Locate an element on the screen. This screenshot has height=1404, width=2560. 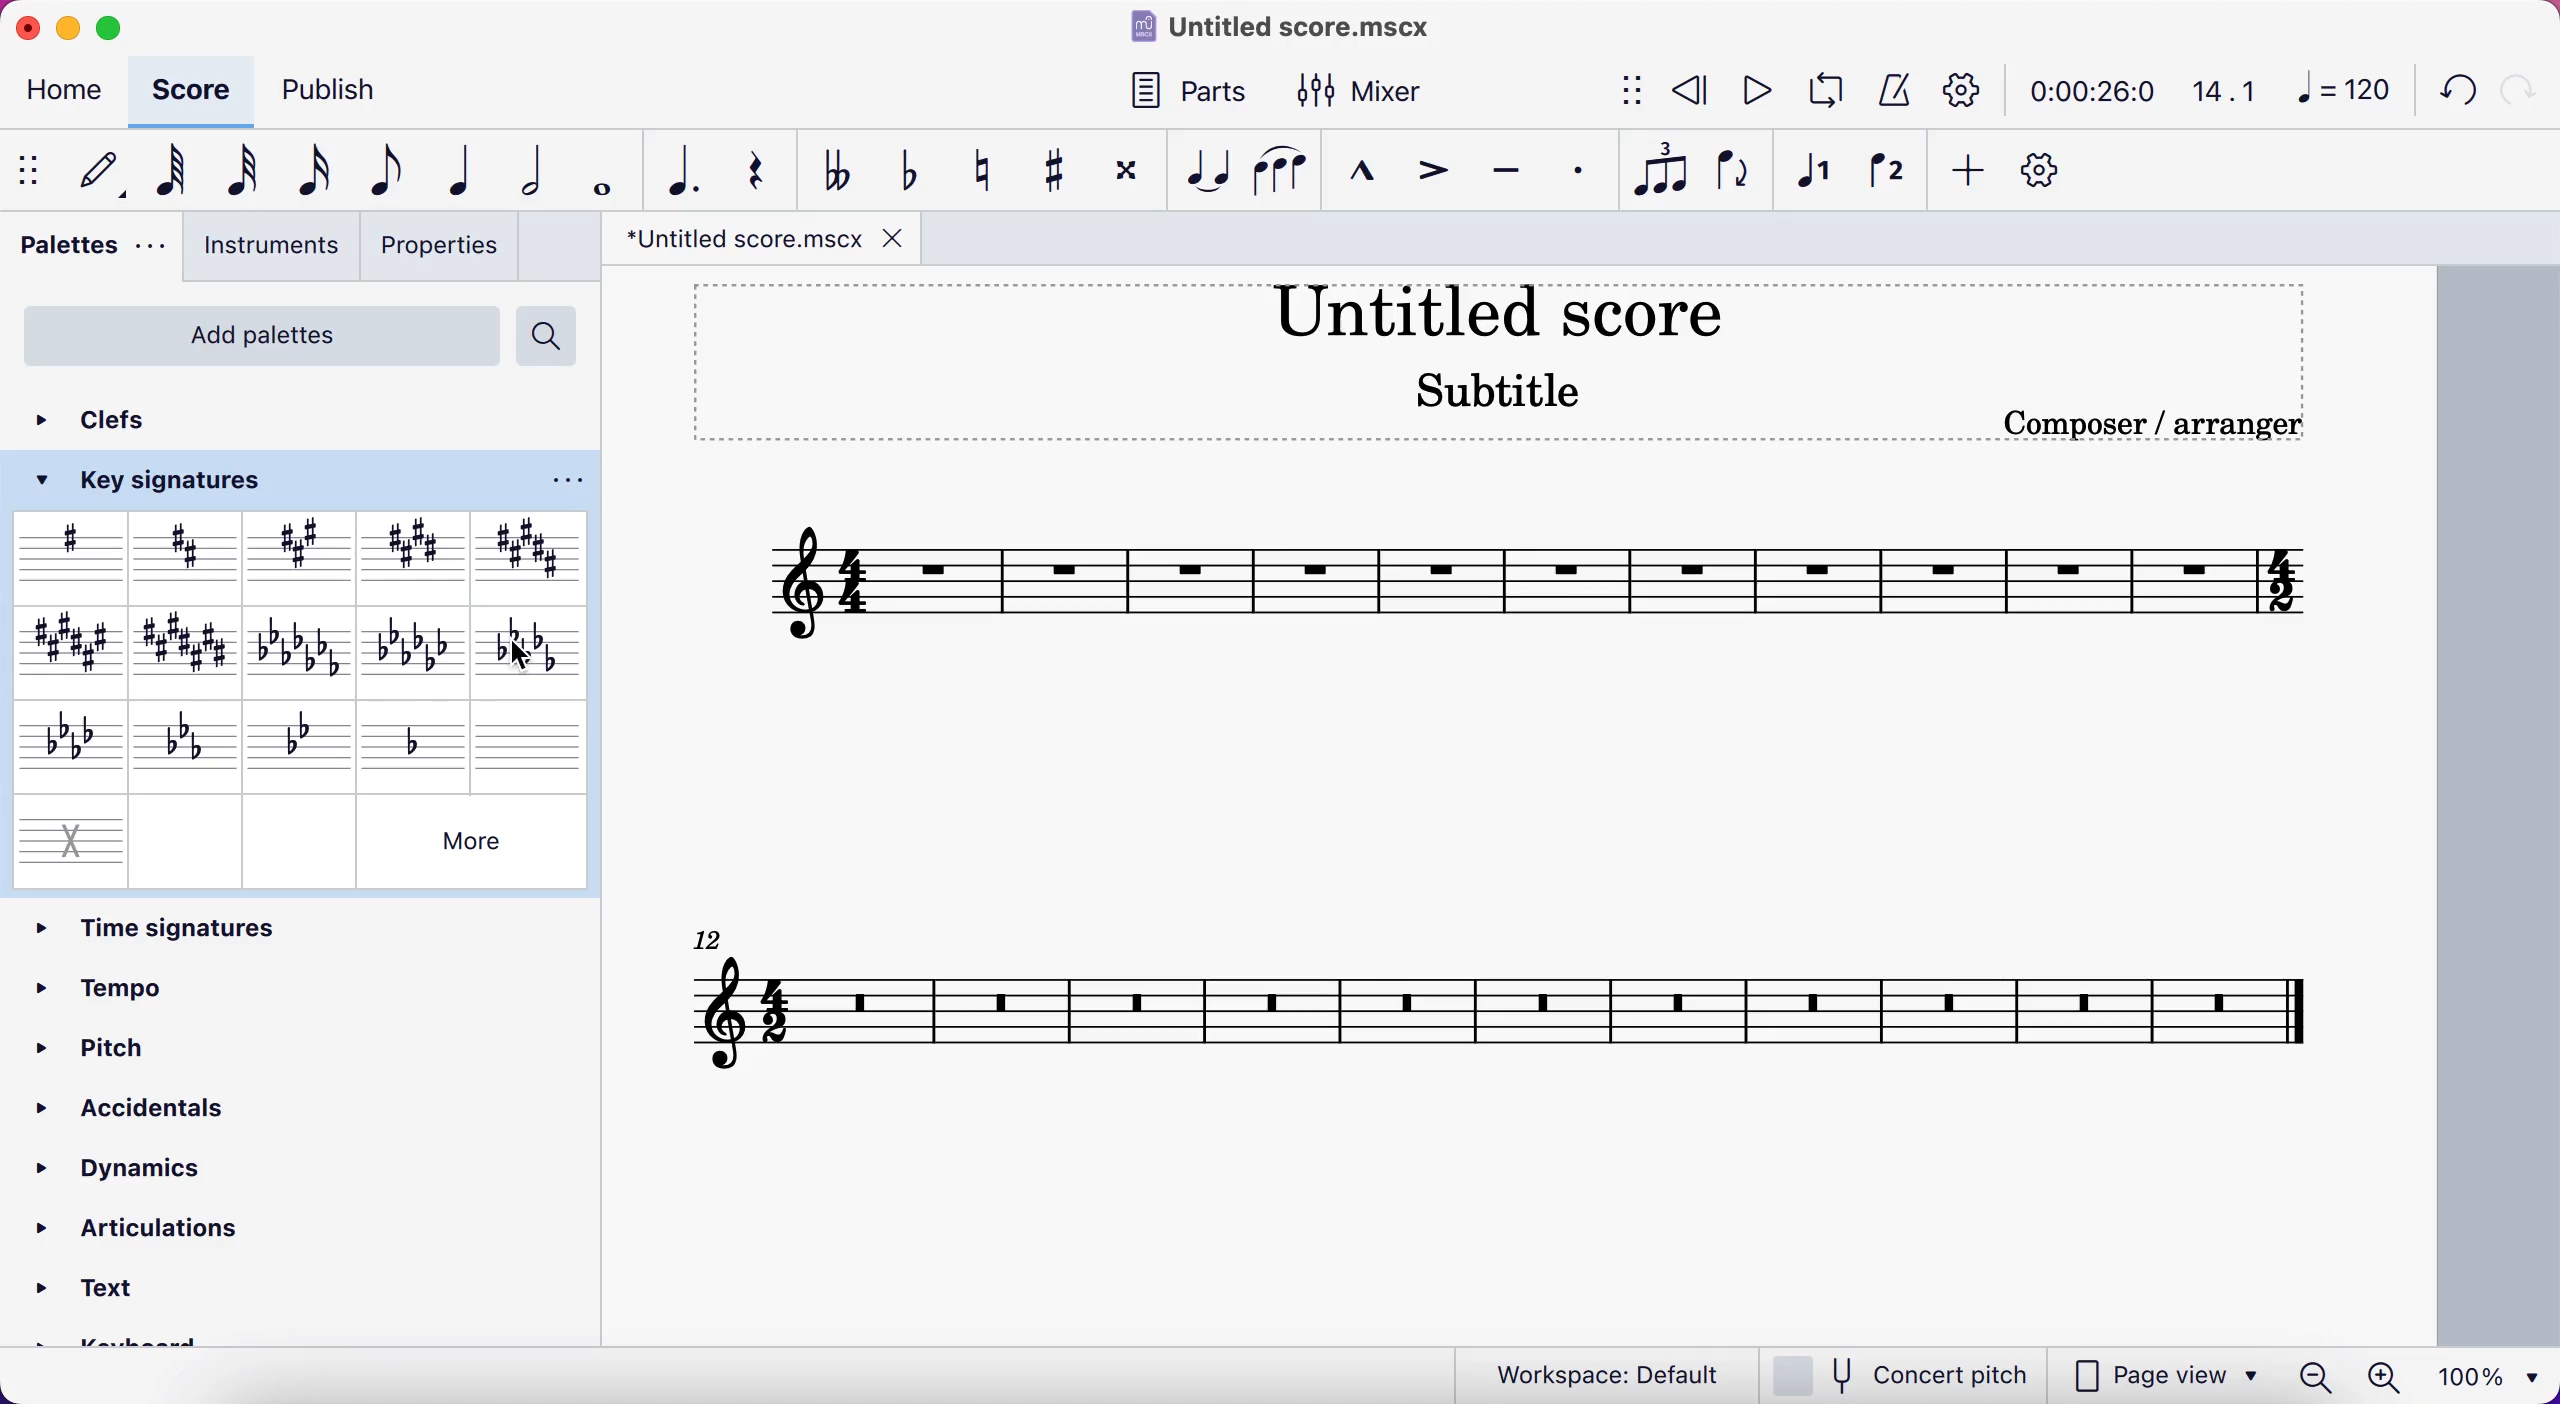
16th note is located at coordinates (315, 173).